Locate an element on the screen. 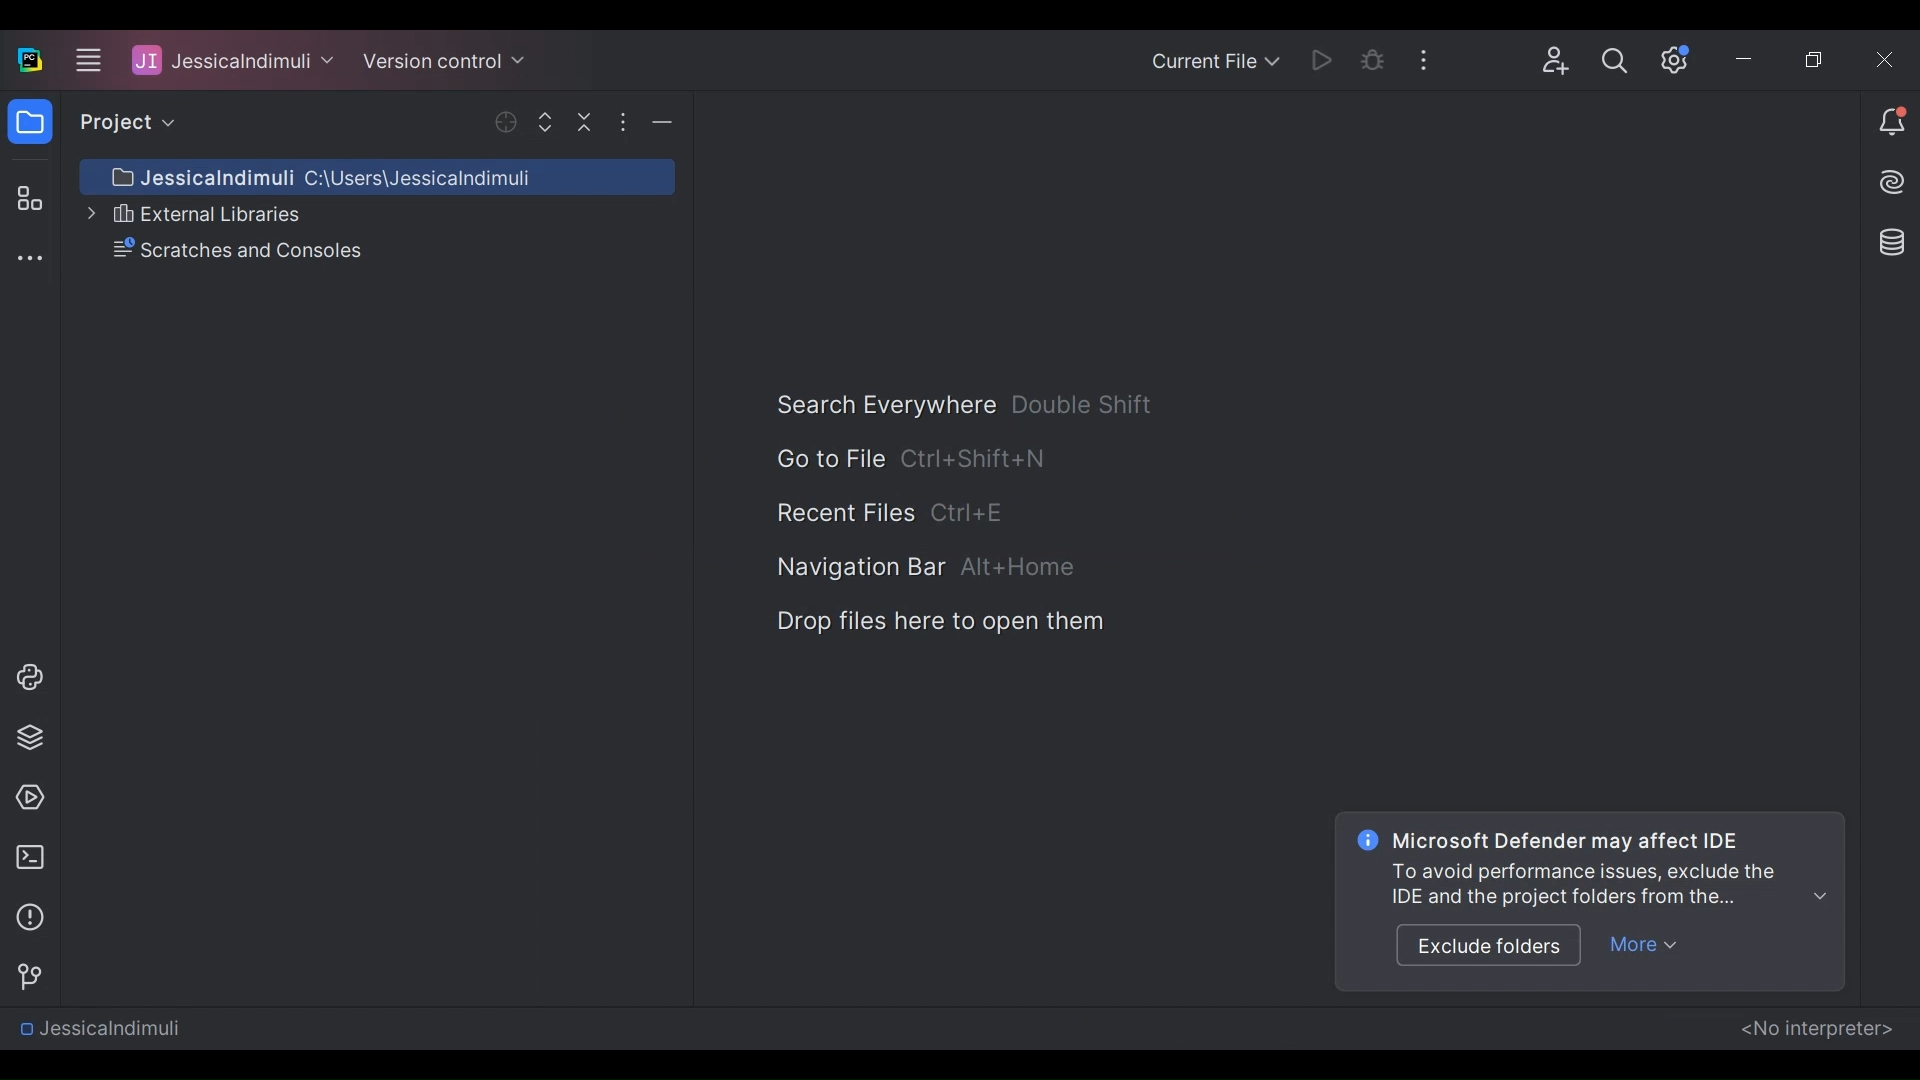 The image size is (1920, 1080). Prompt is located at coordinates (1582, 889).